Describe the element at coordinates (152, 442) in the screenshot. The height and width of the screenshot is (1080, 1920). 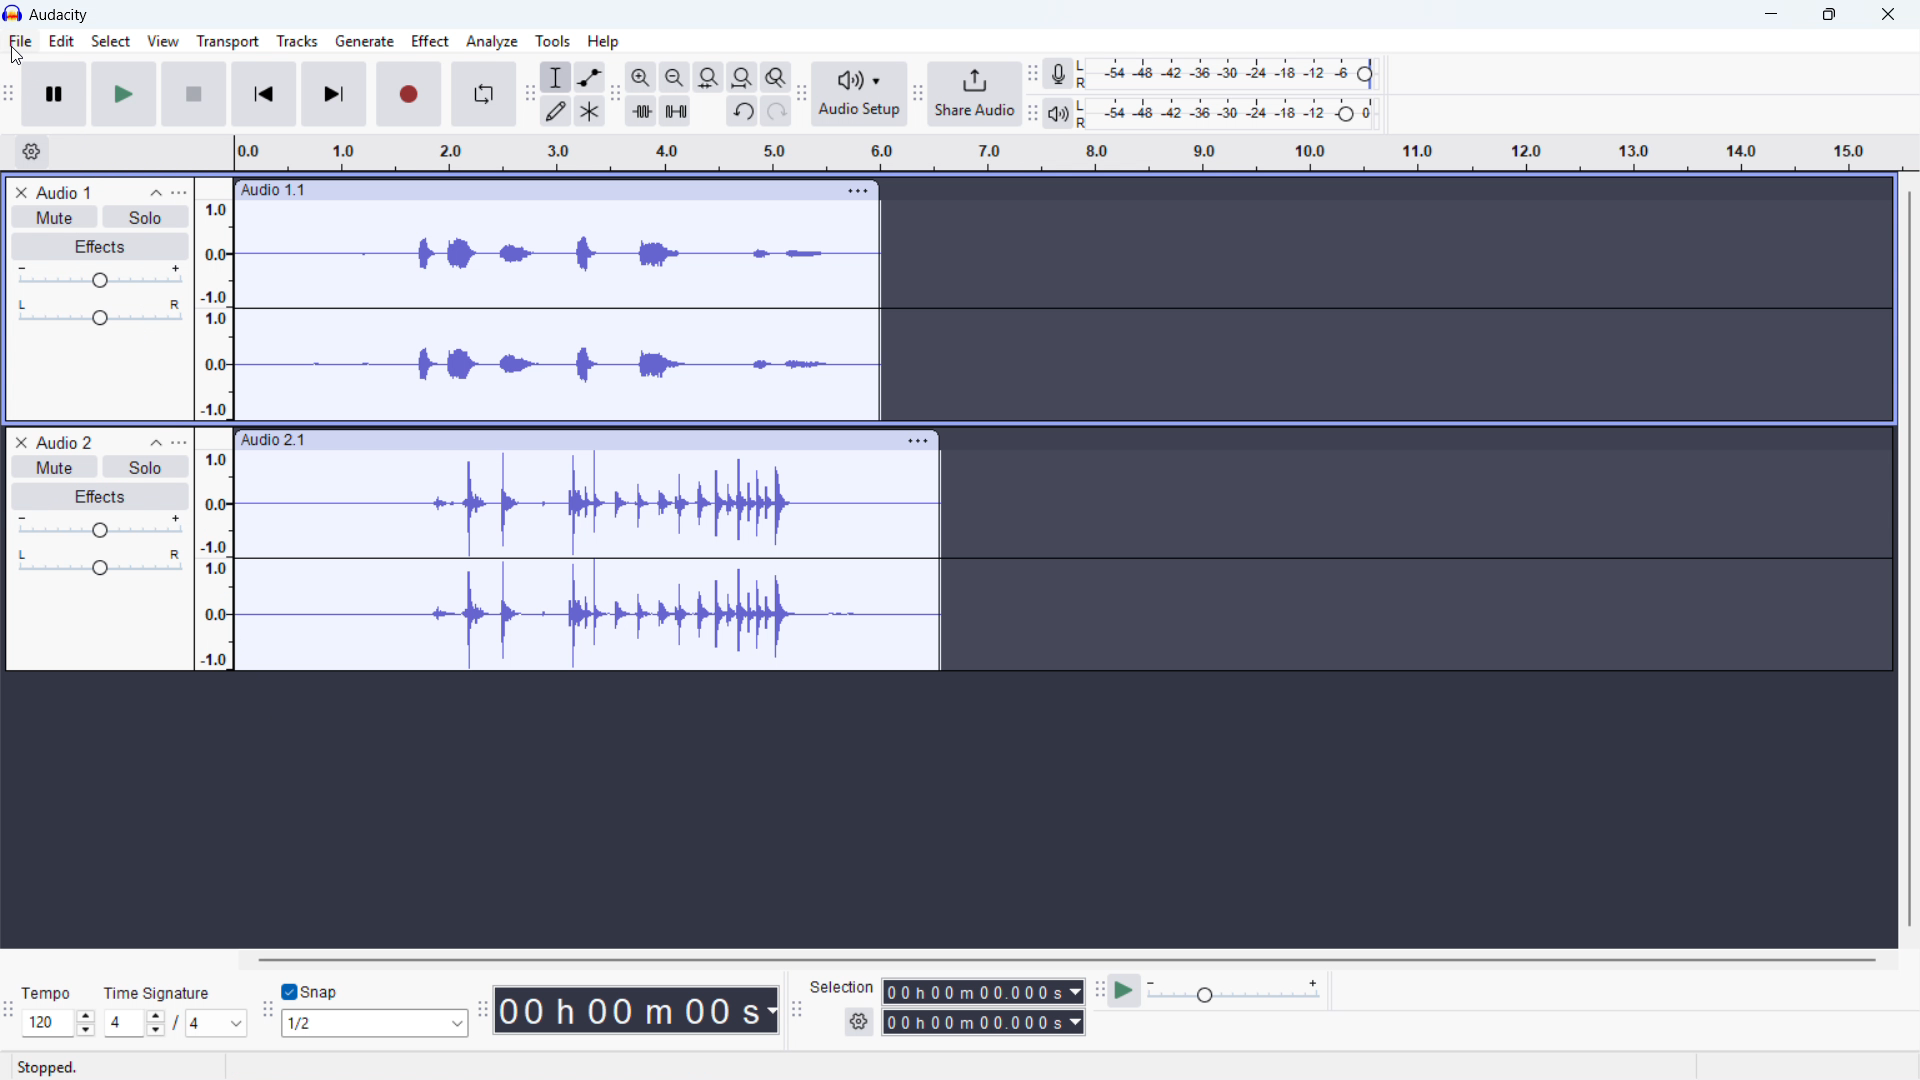
I see `Collapse ` at that location.